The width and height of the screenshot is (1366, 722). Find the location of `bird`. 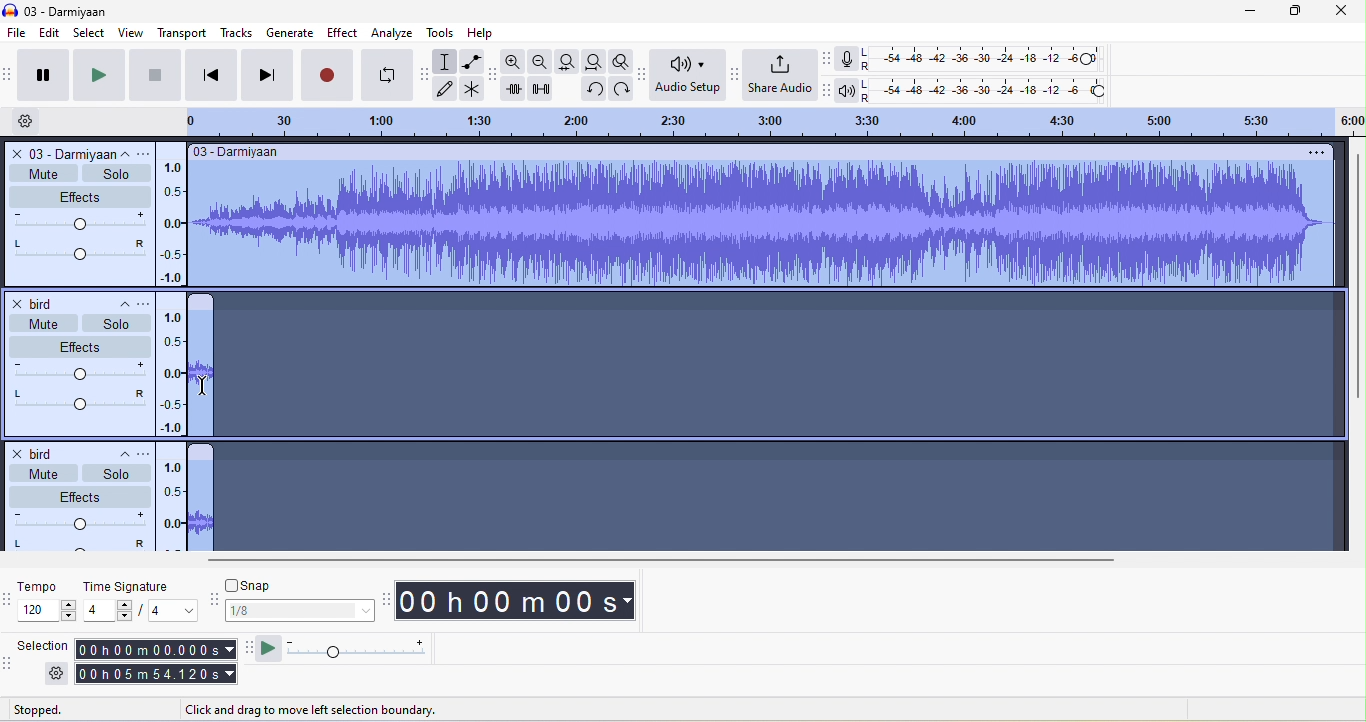

bird is located at coordinates (38, 303).